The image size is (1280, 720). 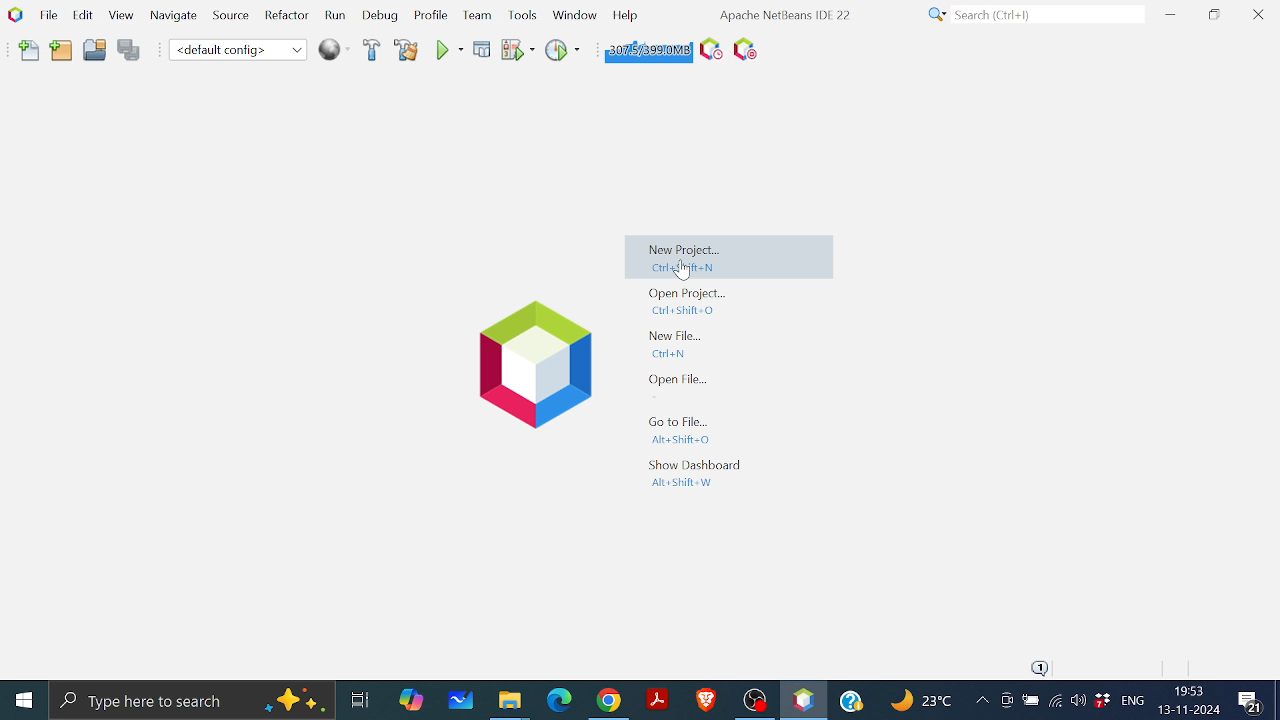 What do you see at coordinates (429, 17) in the screenshot?
I see `Profile` at bounding box center [429, 17].